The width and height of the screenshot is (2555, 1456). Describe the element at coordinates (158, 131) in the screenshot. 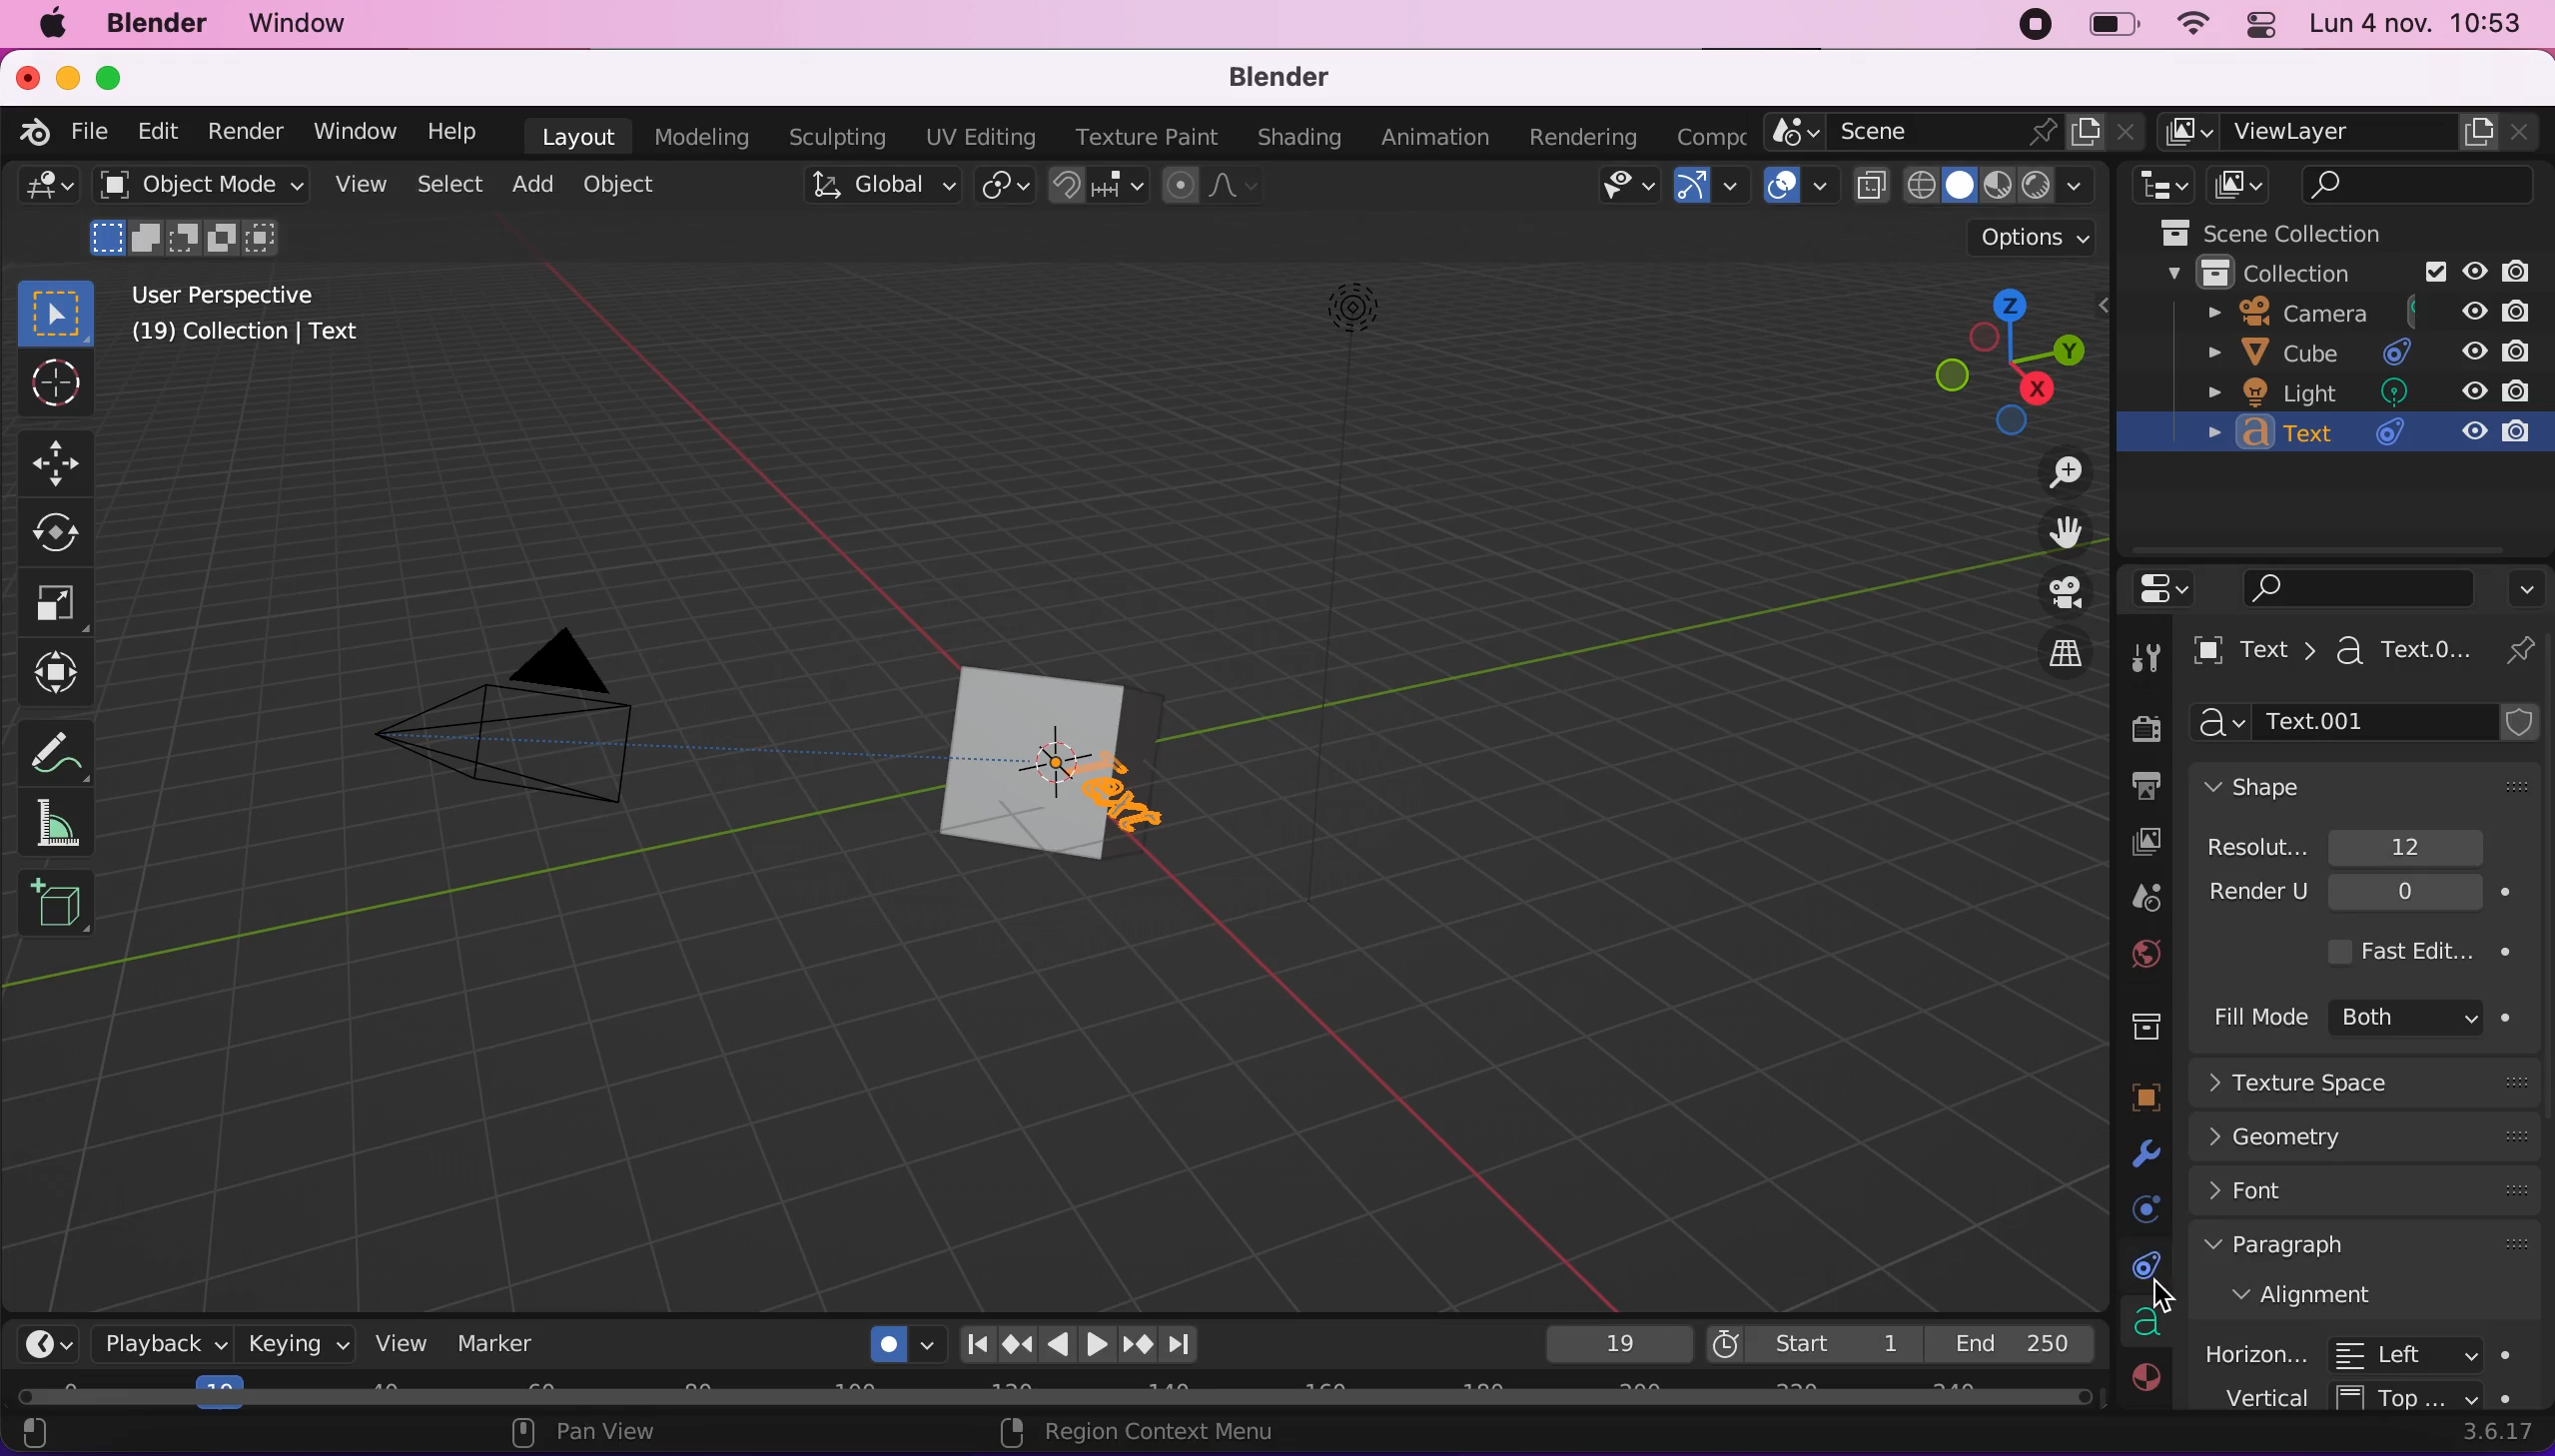

I see `edit` at that location.